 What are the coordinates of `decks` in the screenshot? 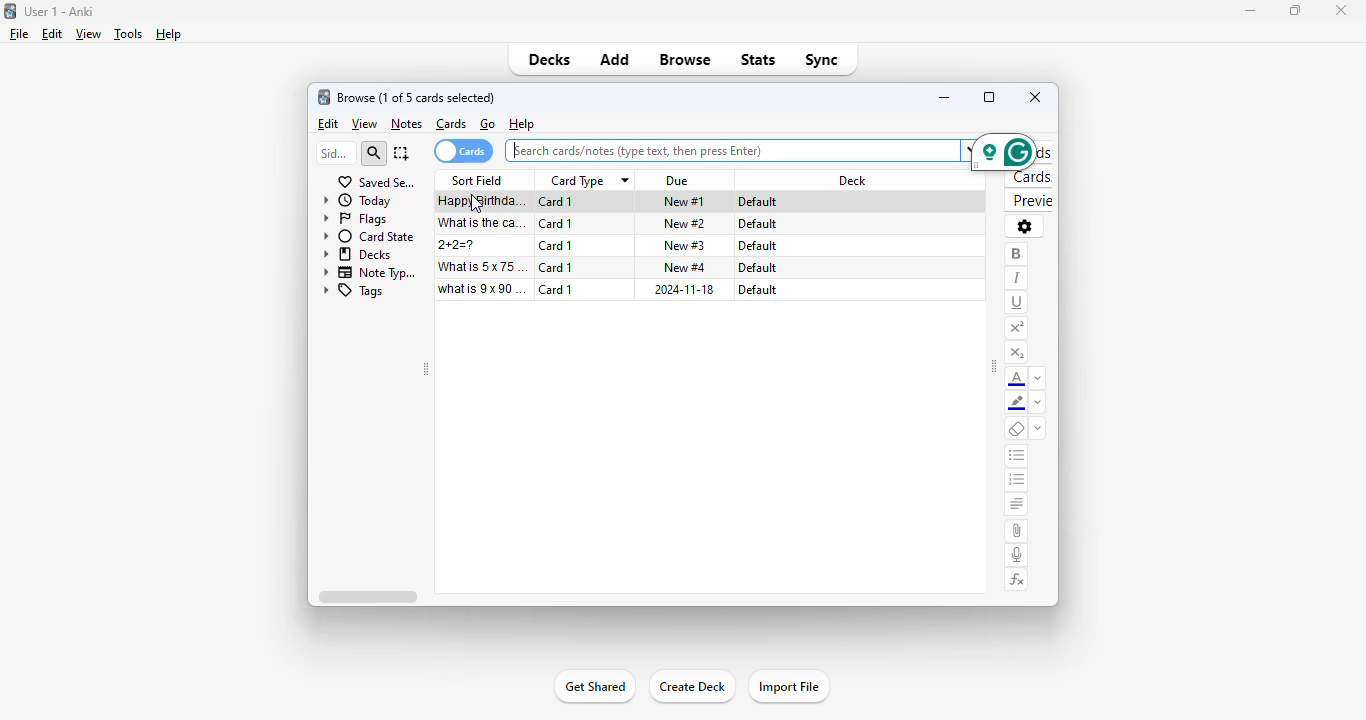 It's located at (549, 59).